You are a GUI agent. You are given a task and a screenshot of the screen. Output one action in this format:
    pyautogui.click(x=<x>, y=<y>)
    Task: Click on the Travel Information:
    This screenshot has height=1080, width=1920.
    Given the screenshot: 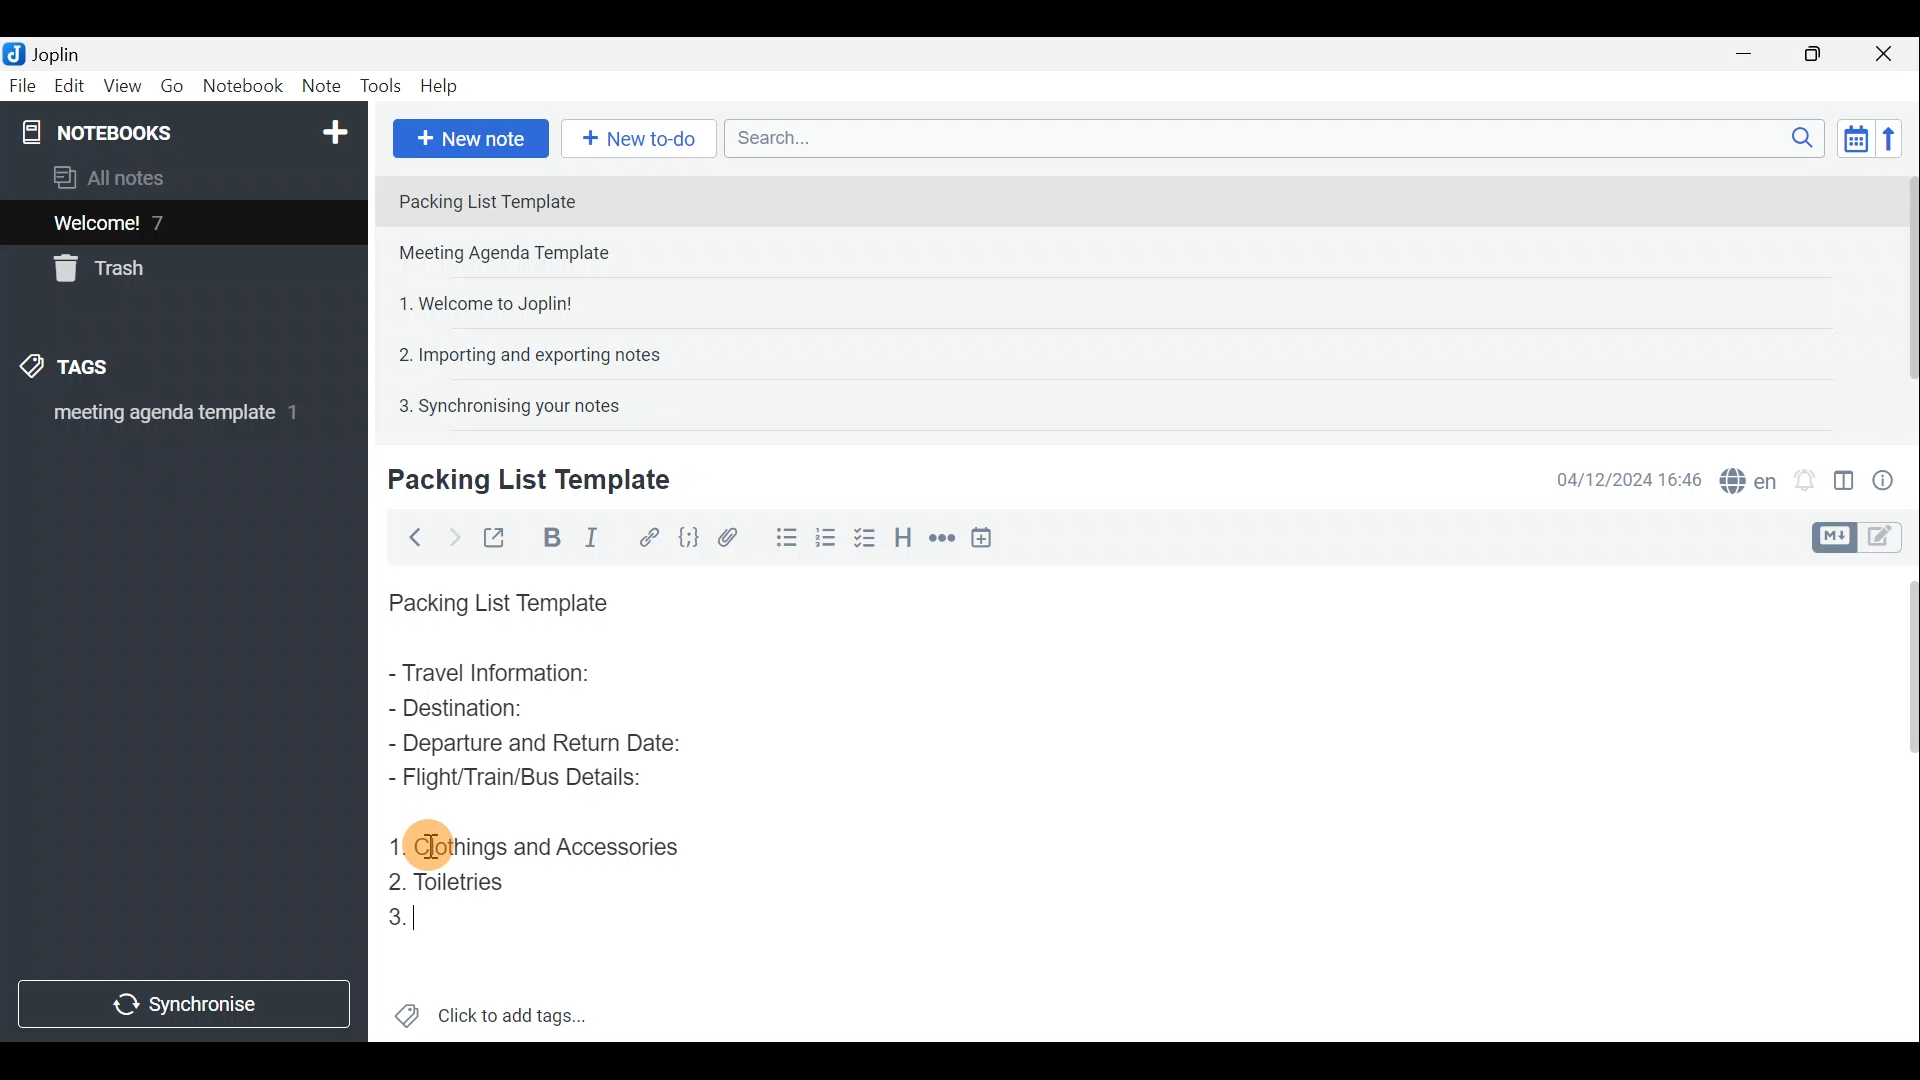 What is the action you would take?
    pyautogui.click(x=507, y=675)
    